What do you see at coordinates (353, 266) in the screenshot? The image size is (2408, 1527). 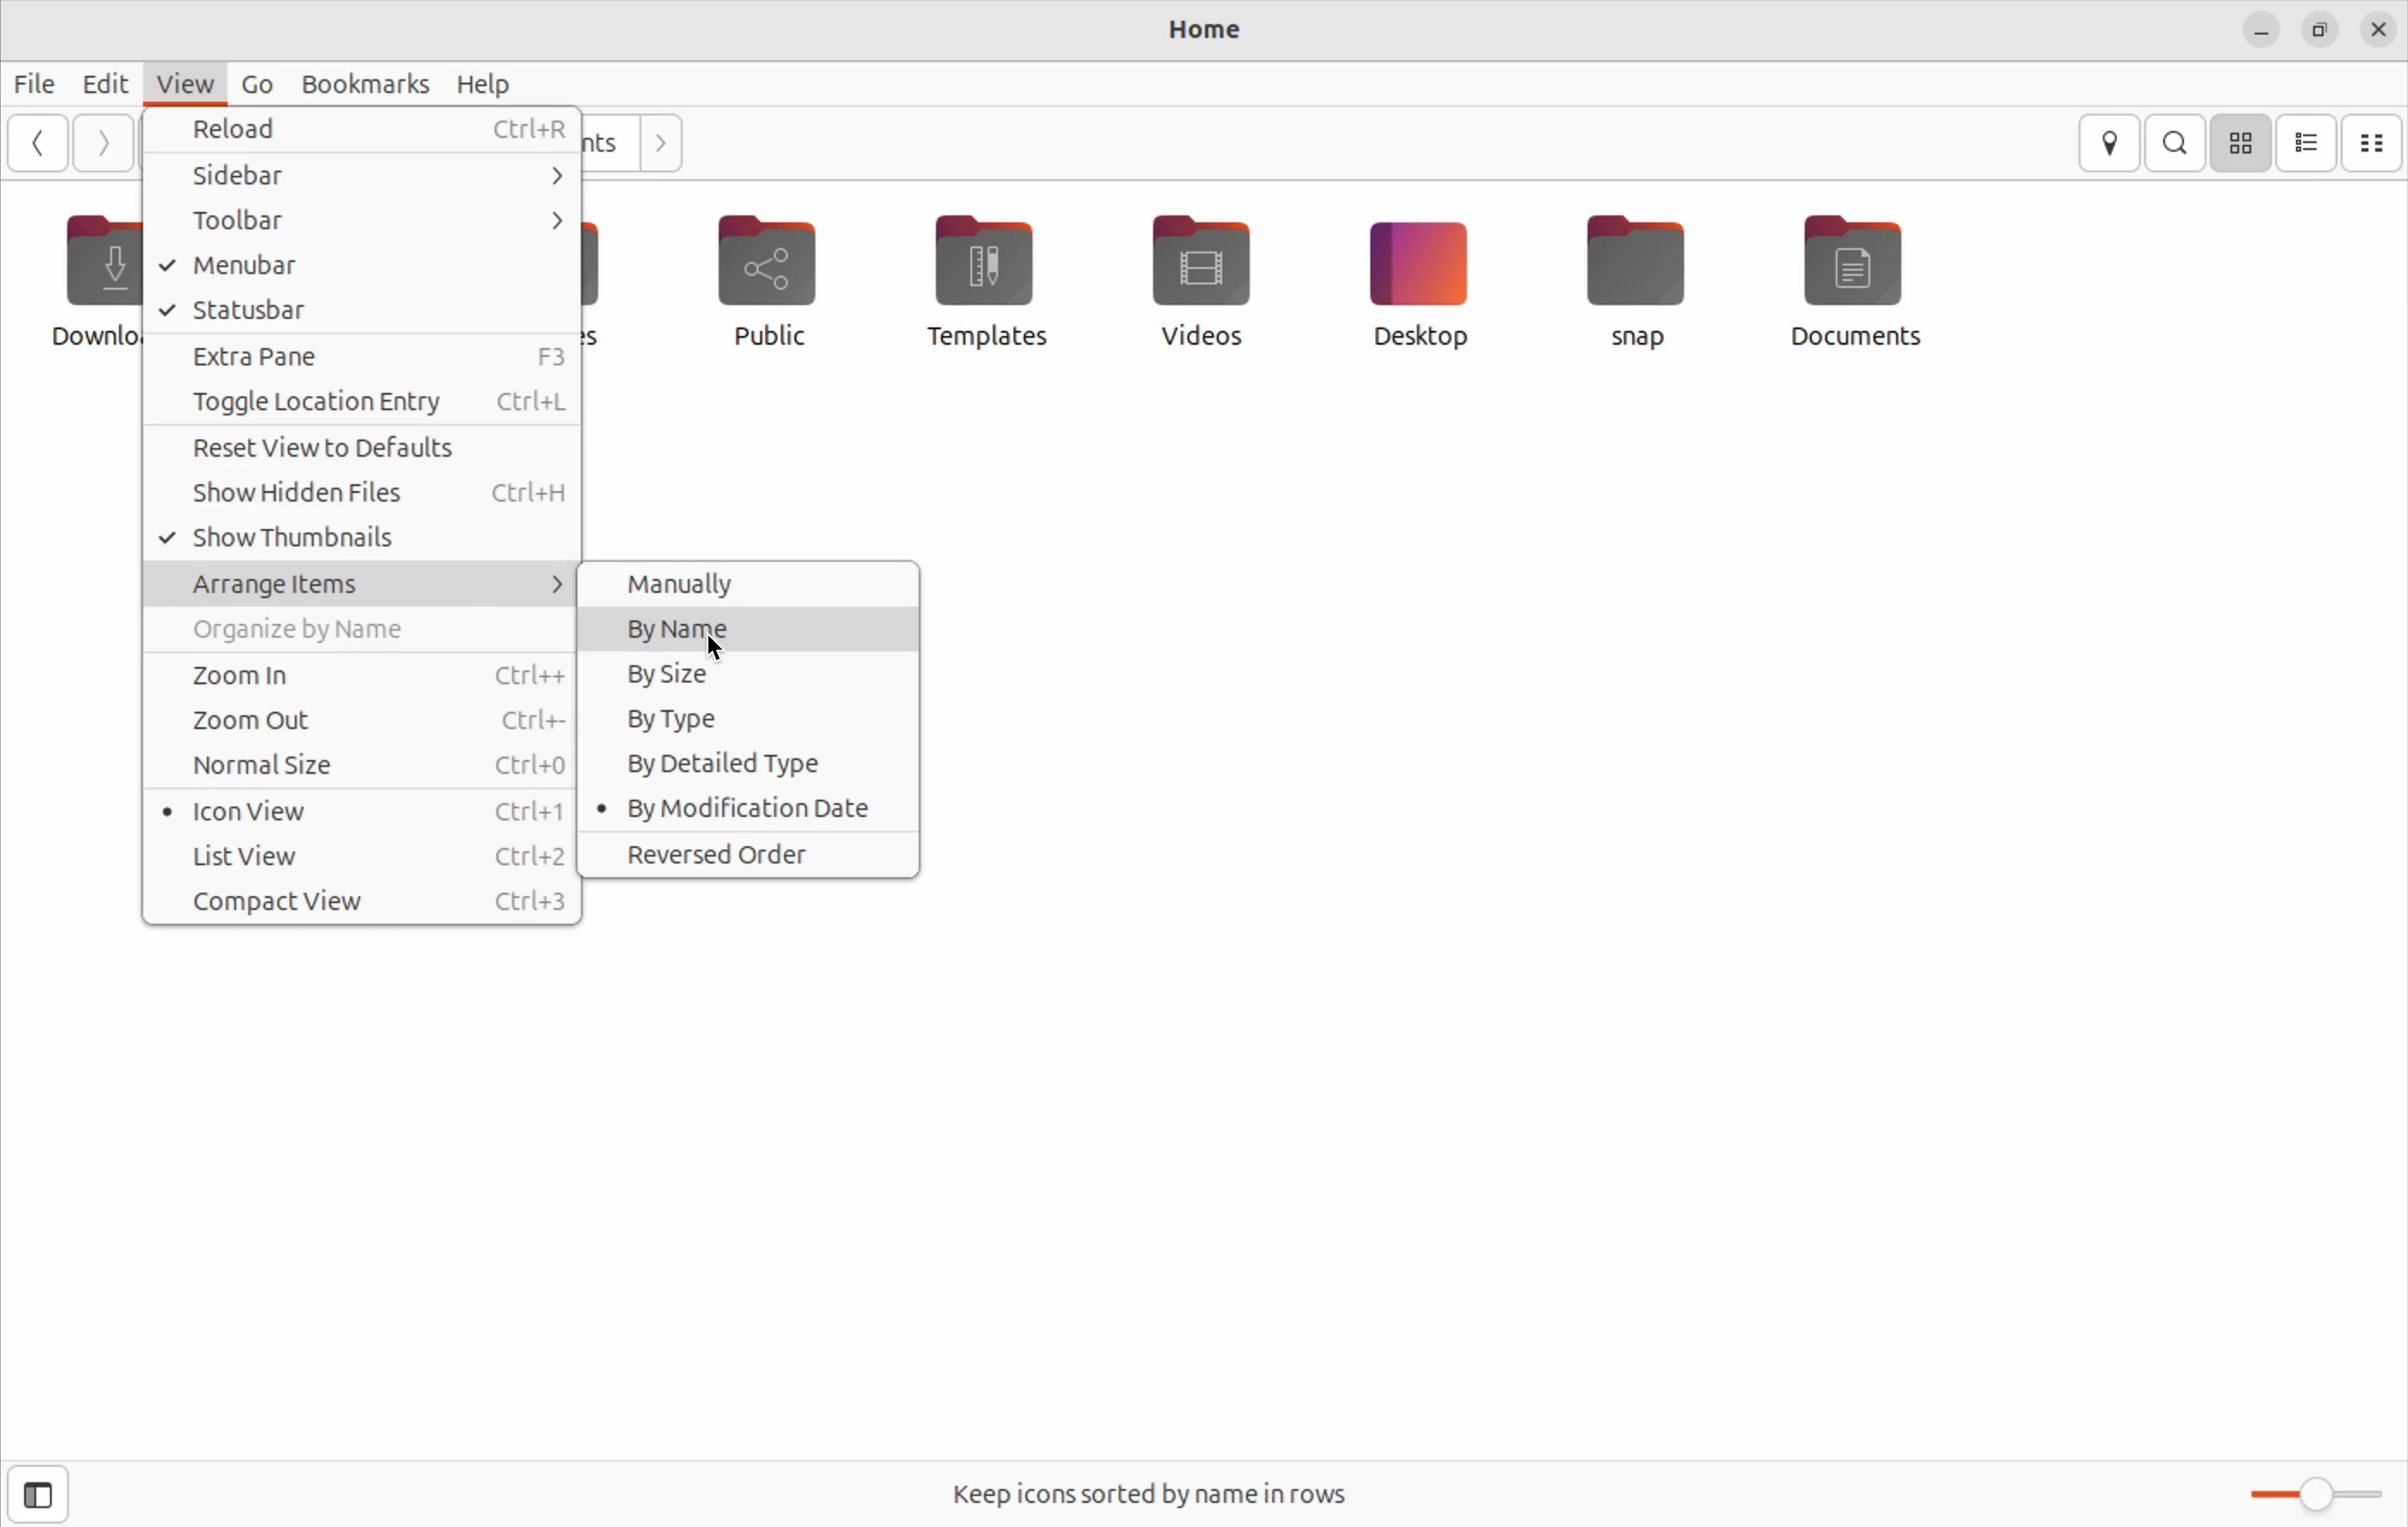 I see `menu bar` at bounding box center [353, 266].